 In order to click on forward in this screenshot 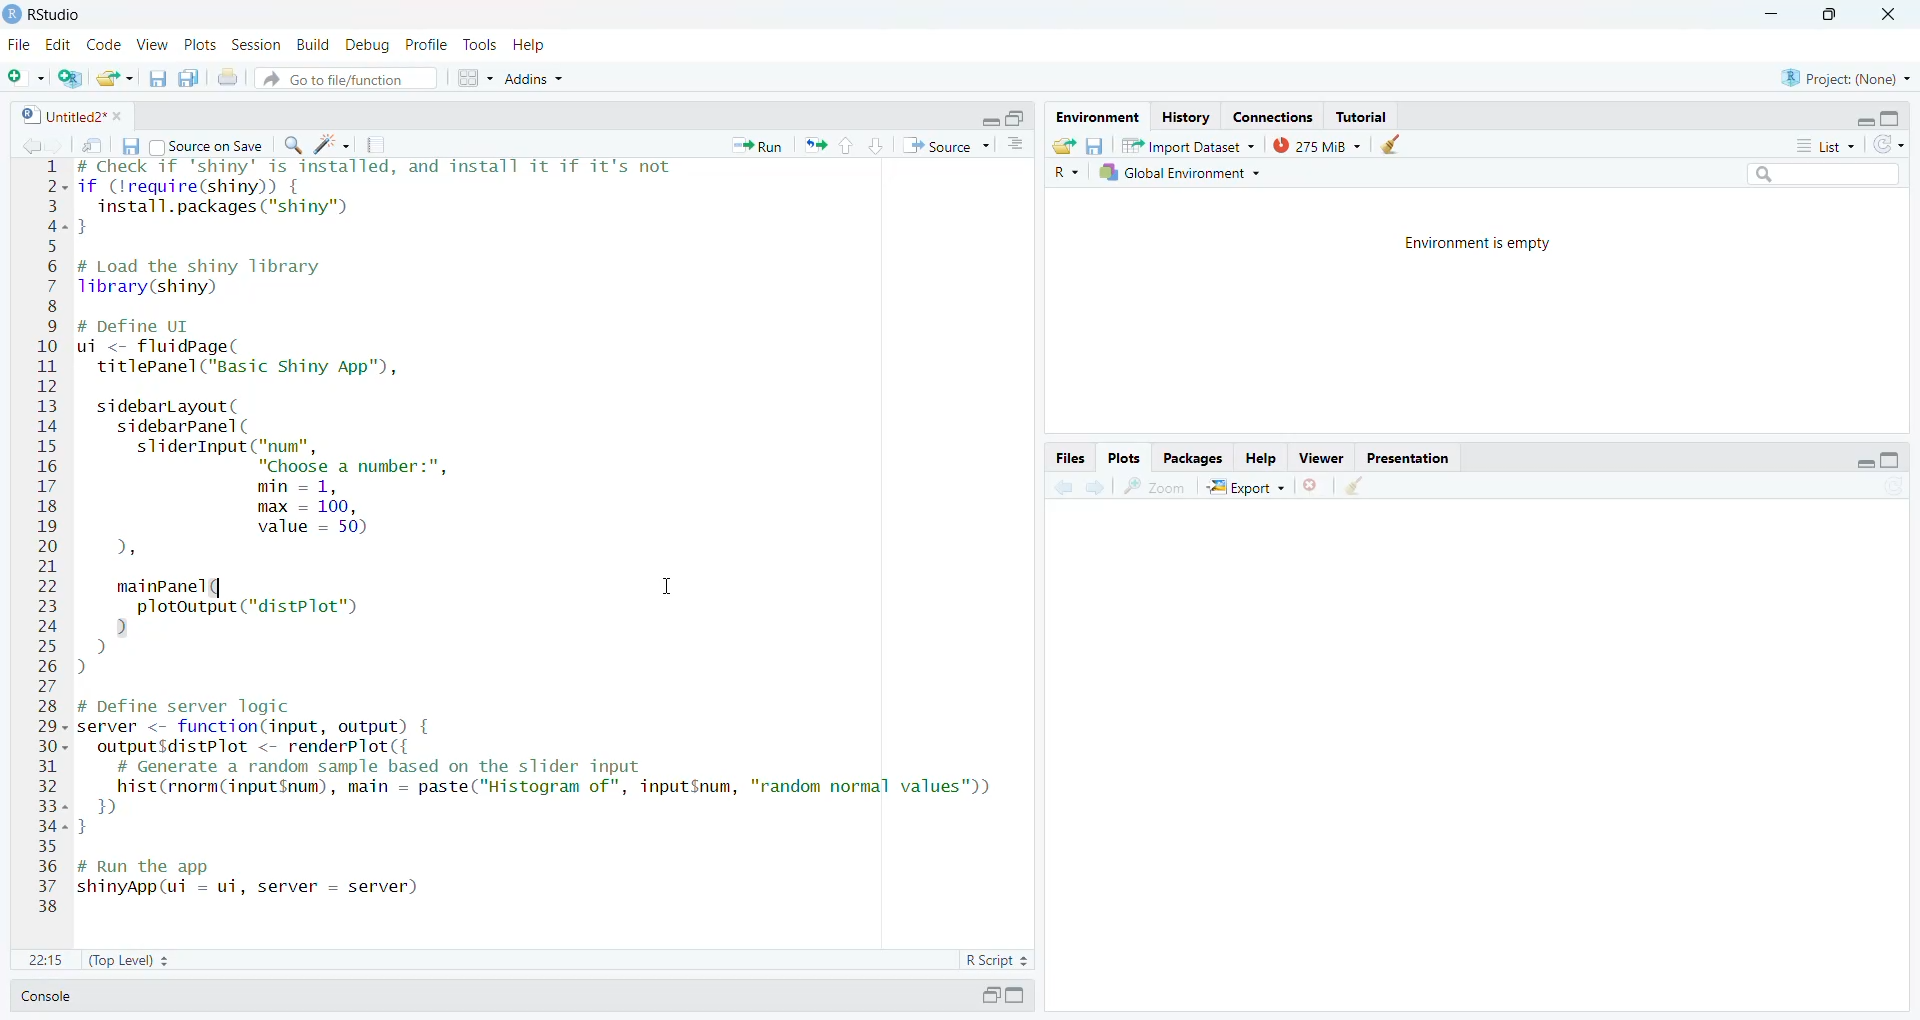, I will do `click(54, 146)`.